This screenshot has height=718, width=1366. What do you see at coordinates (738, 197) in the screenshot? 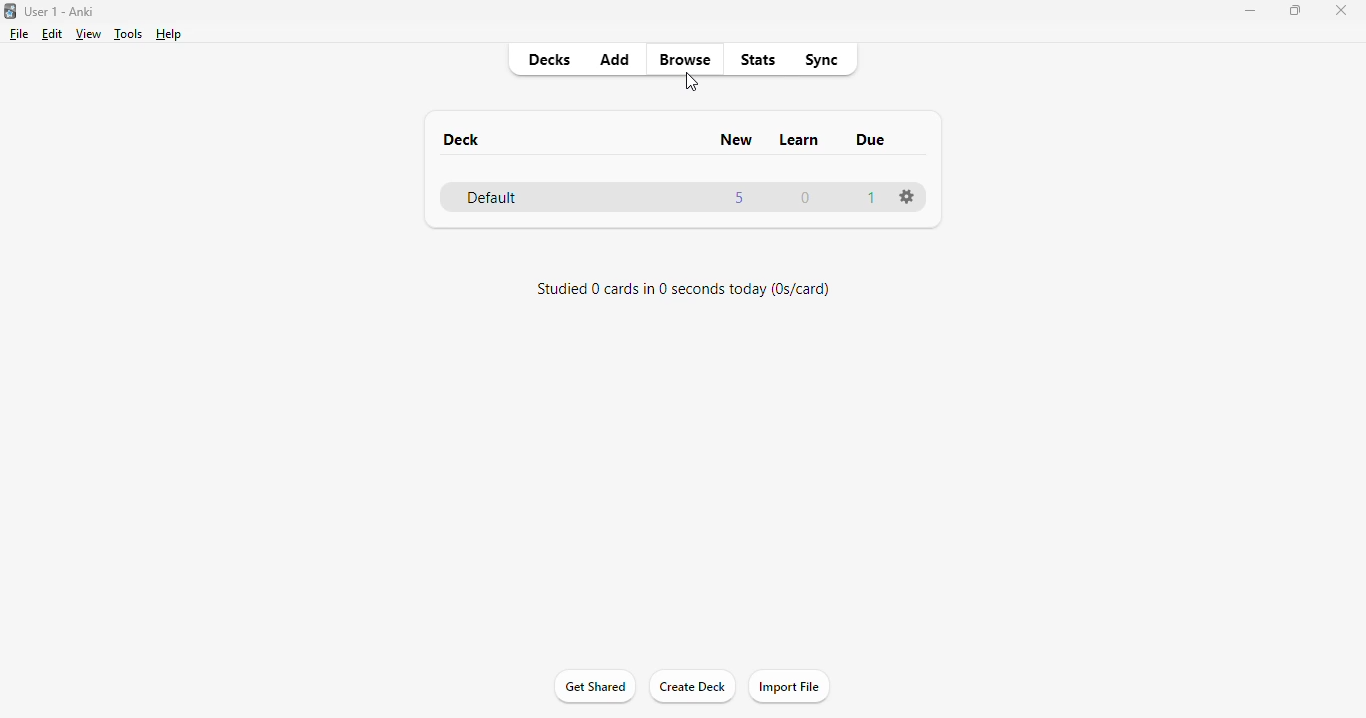
I see `5` at bounding box center [738, 197].